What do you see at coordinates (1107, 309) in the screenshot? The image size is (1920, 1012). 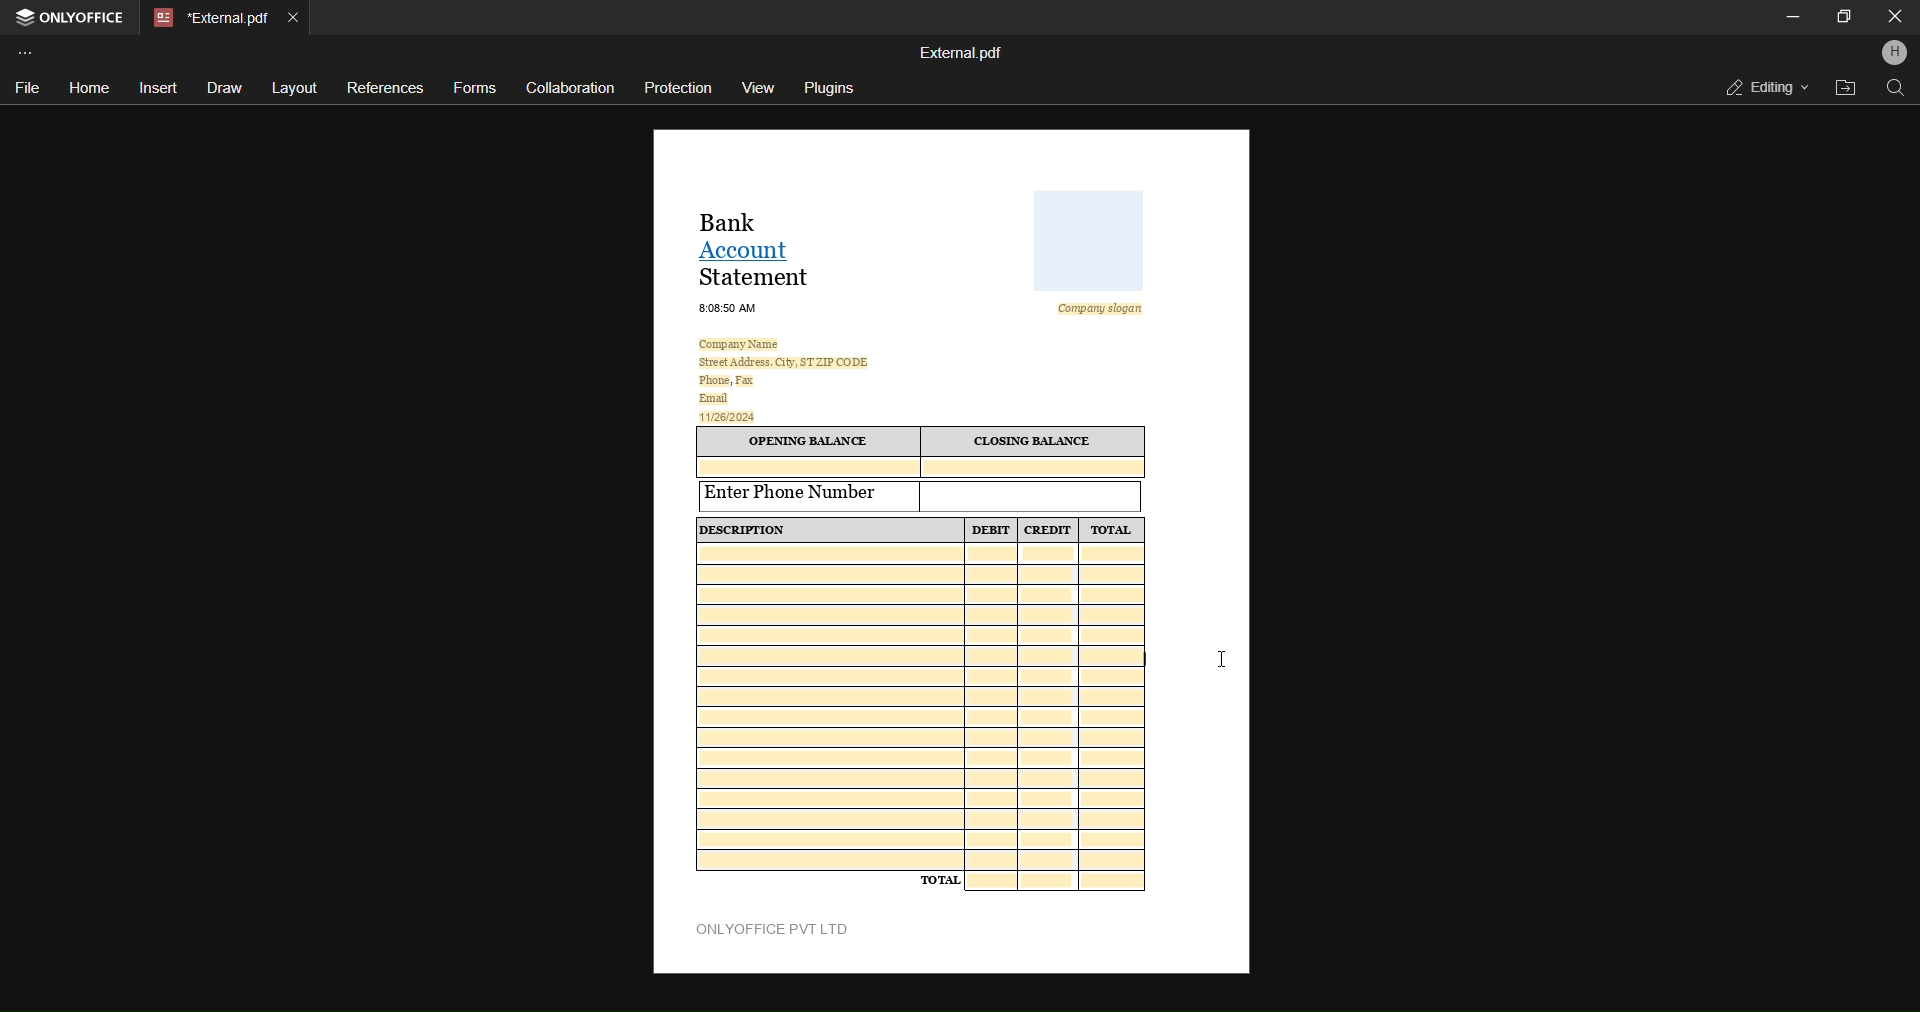 I see `Company slogan` at bounding box center [1107, 309].